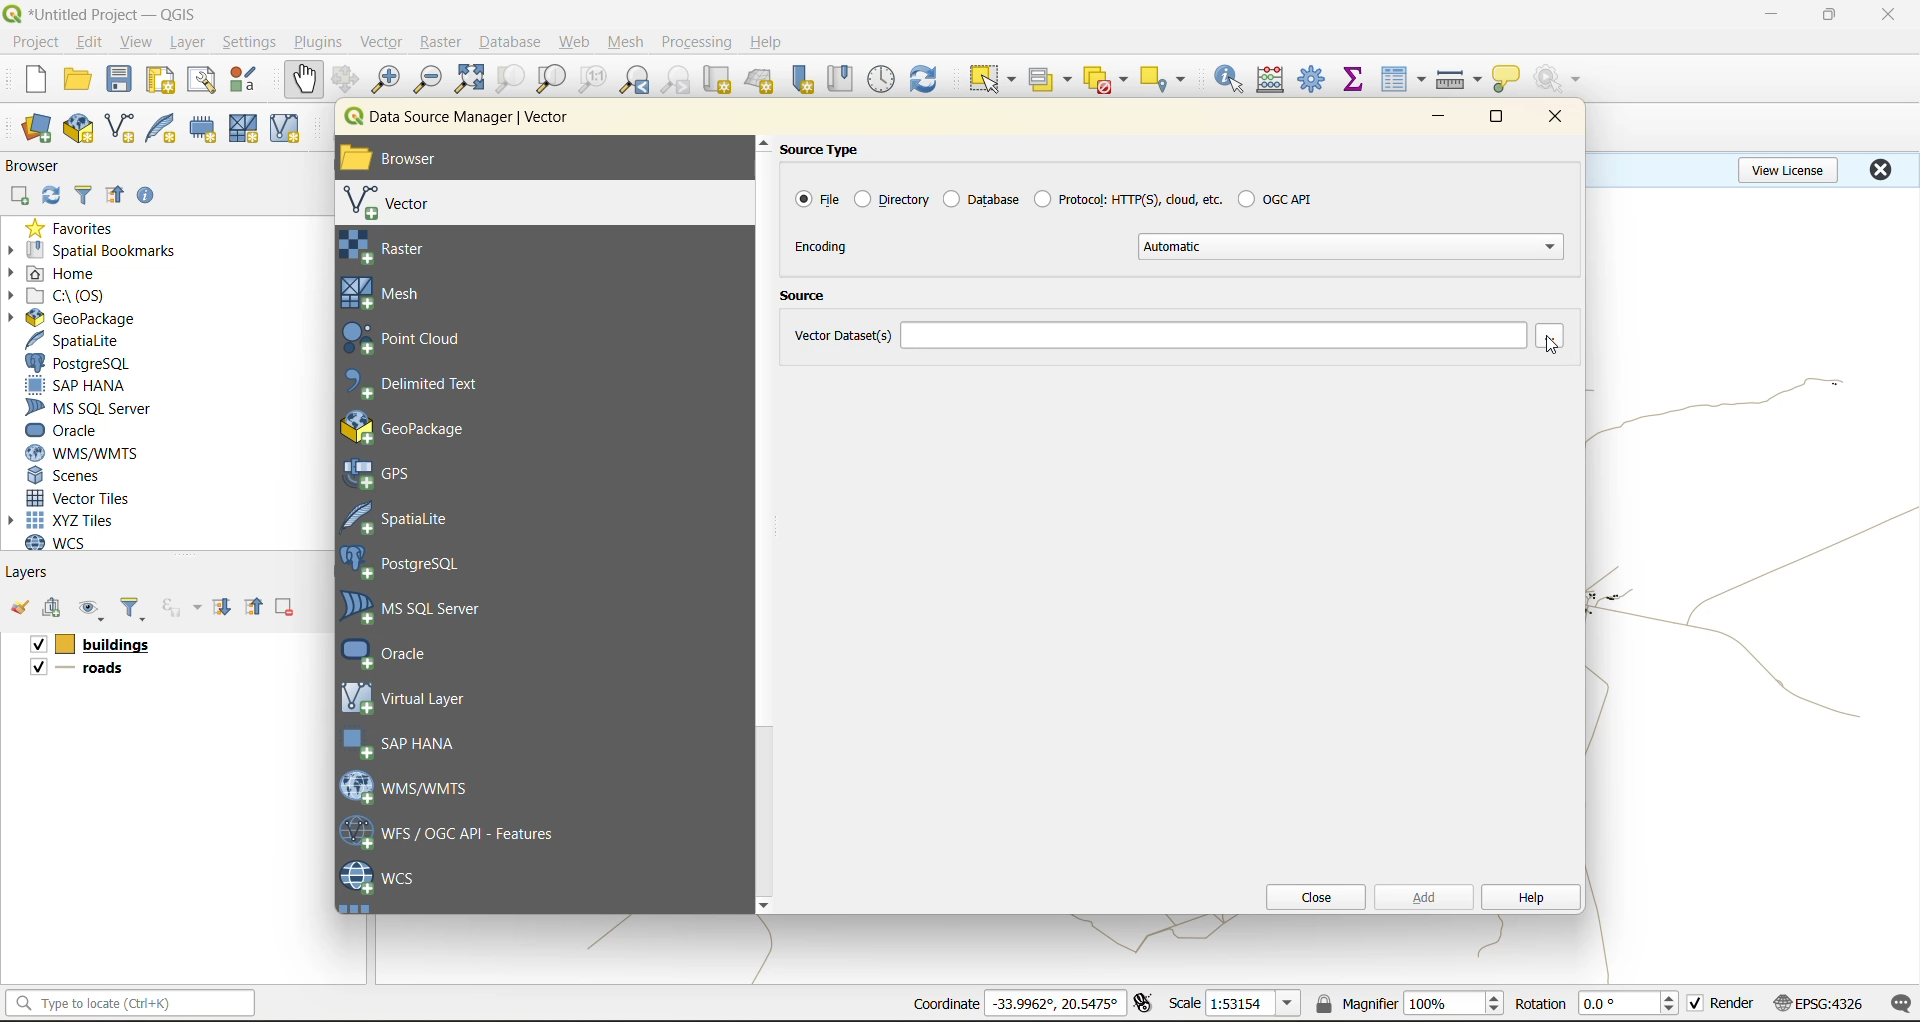 The width and height of the screenshot is (1920, 1022). Describe the element at coordinates (804, 80) in the screenshot. I see `new spatial bookmark` at that location.